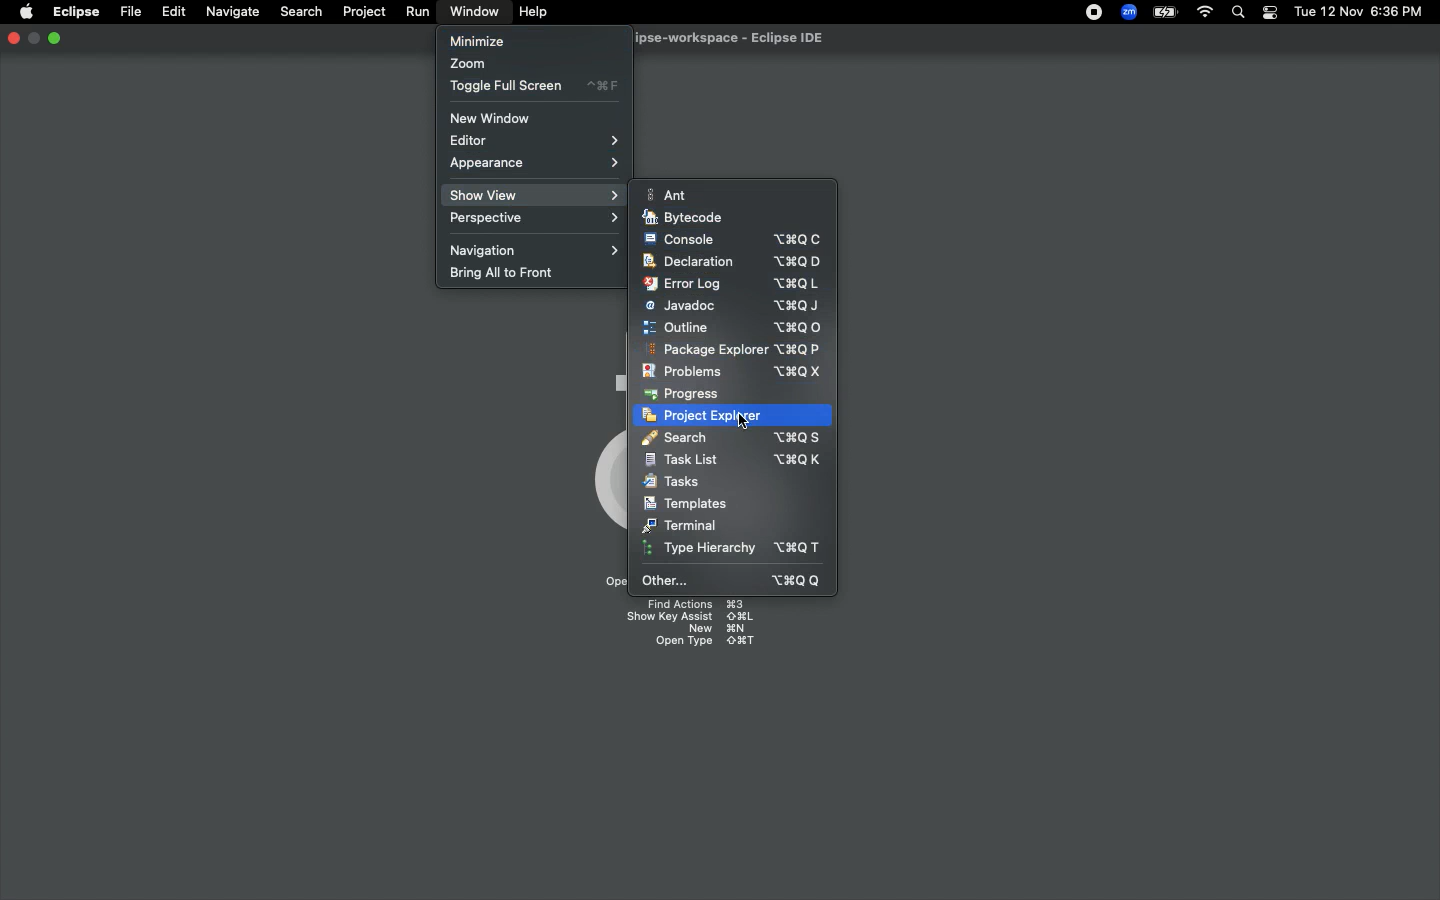 Image resolution: width=1440 pixels, height=900 pixels. What do you see at coordinates (674, 482) in the screenshot?
I see `Tasks` at bounding box center [674, 482].